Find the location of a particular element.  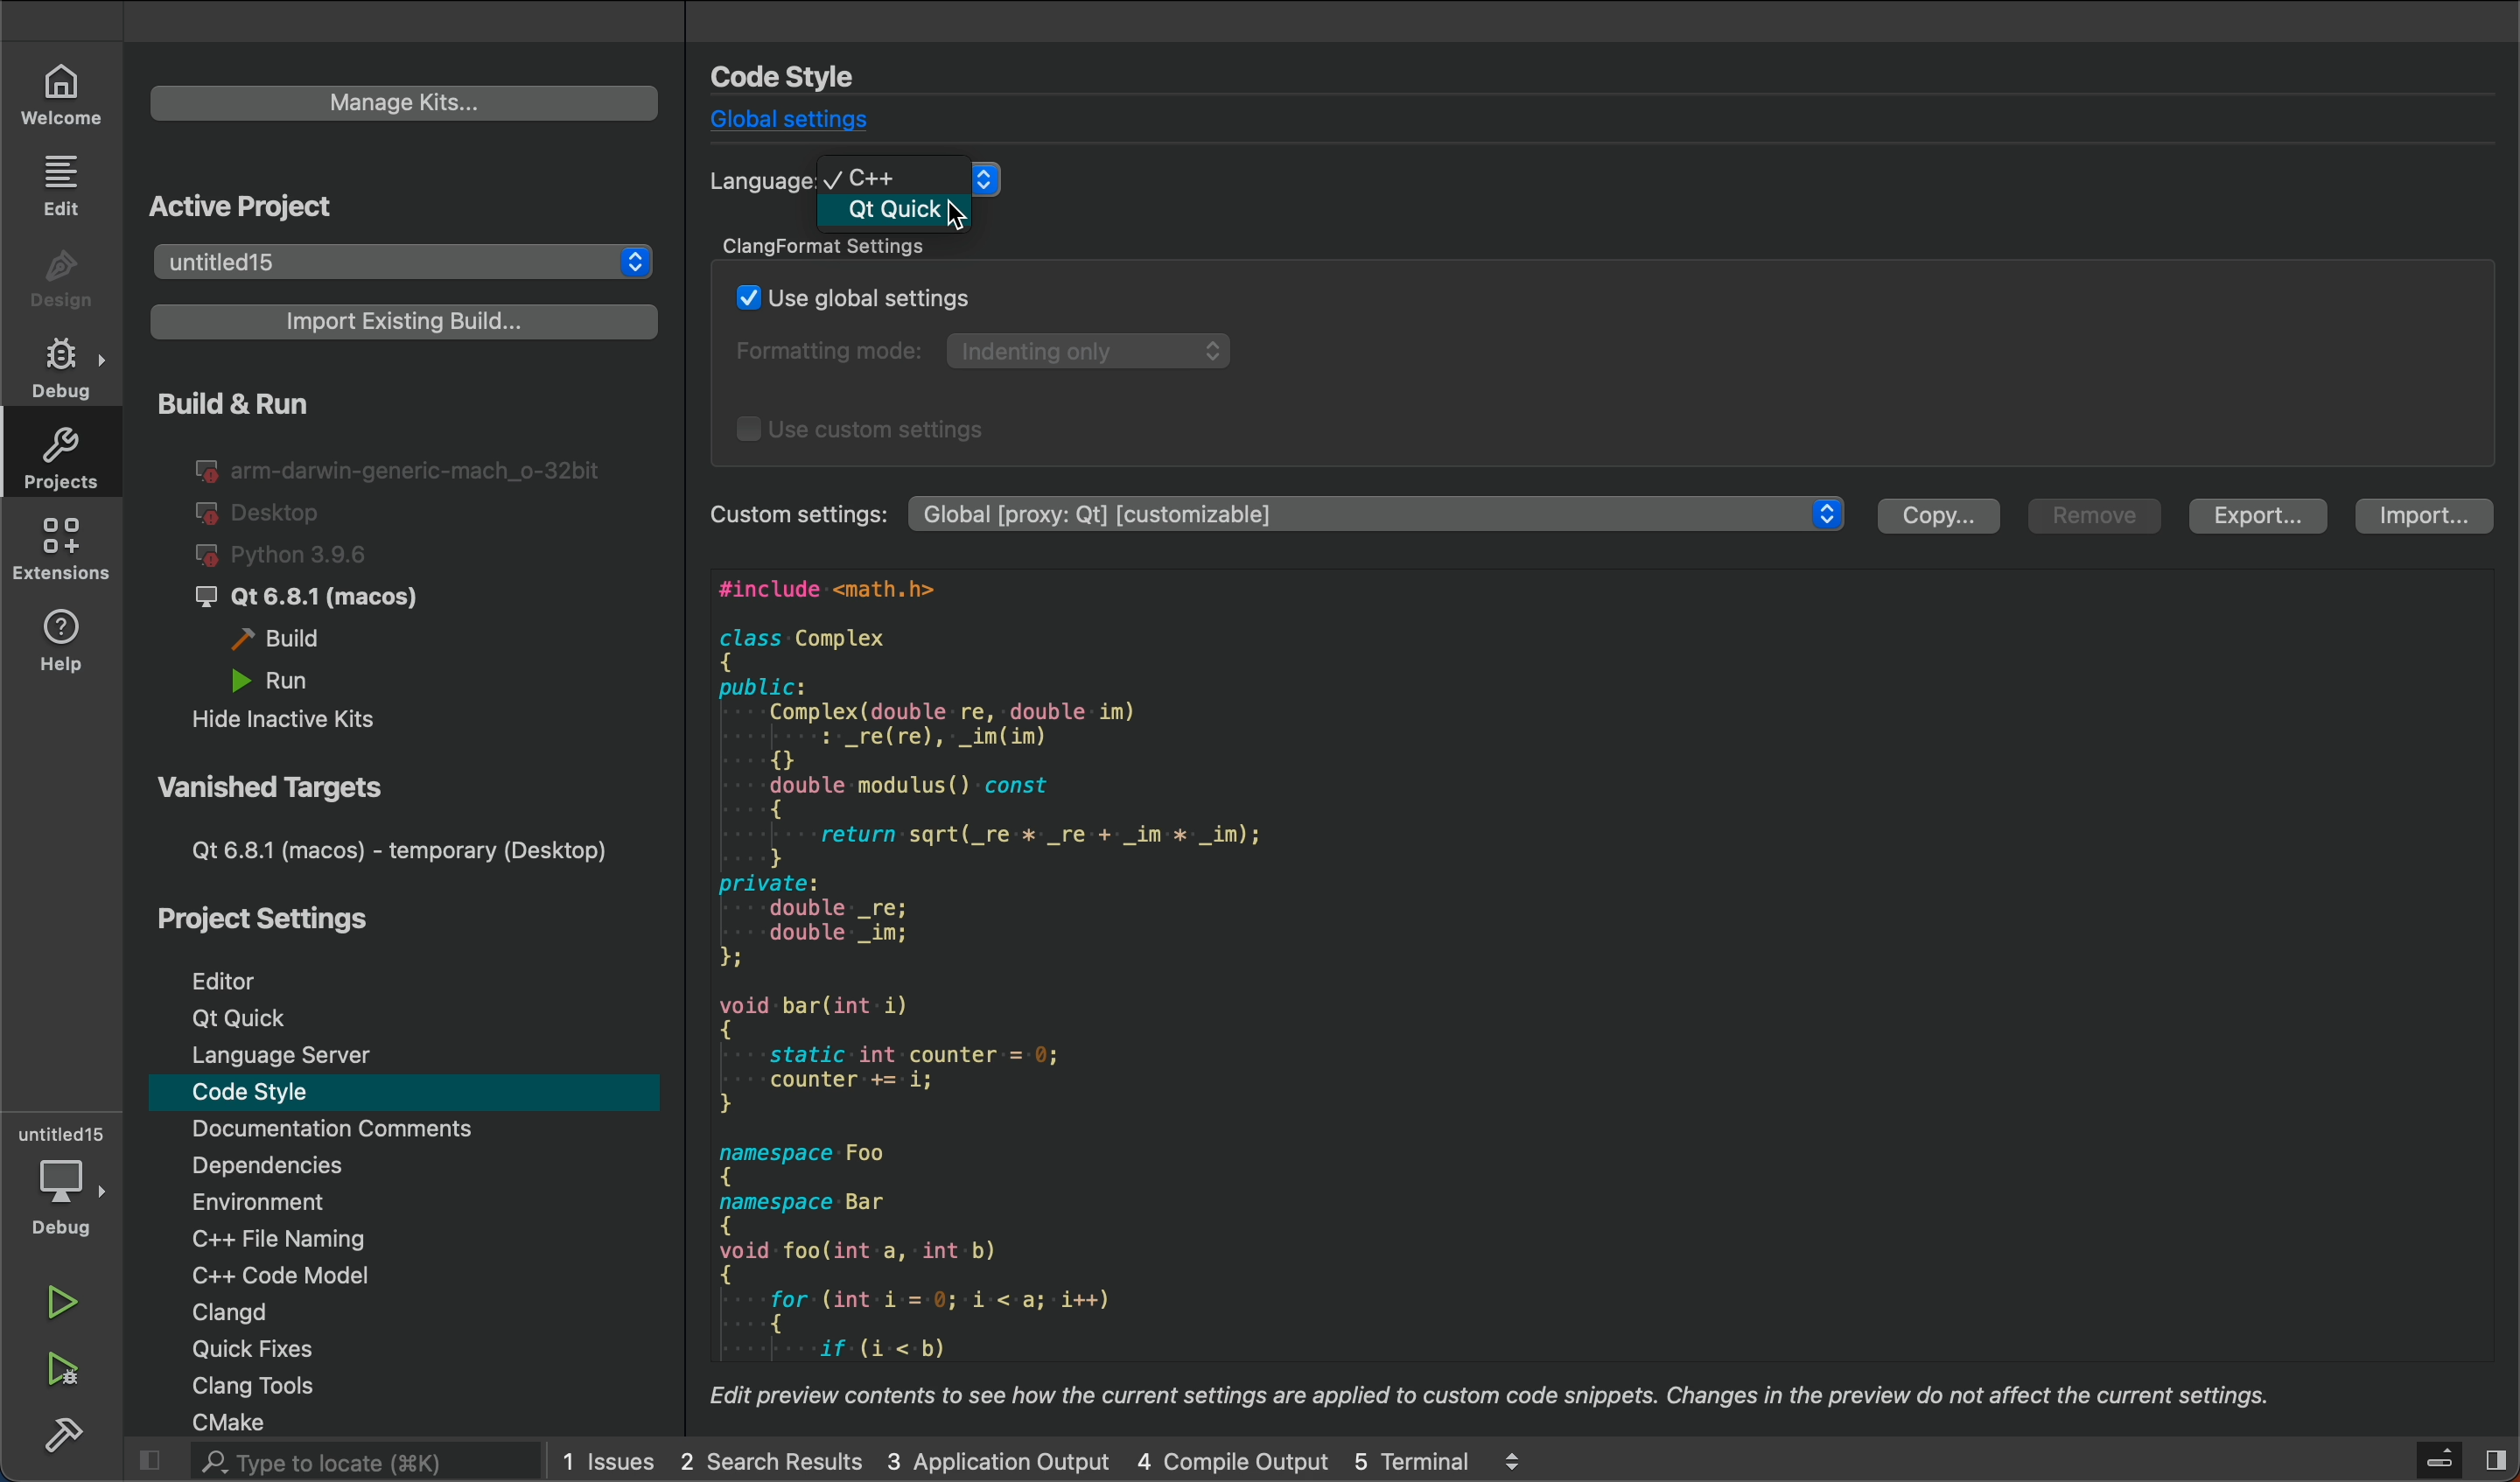

debugger is located at coordinates (62, 1179).